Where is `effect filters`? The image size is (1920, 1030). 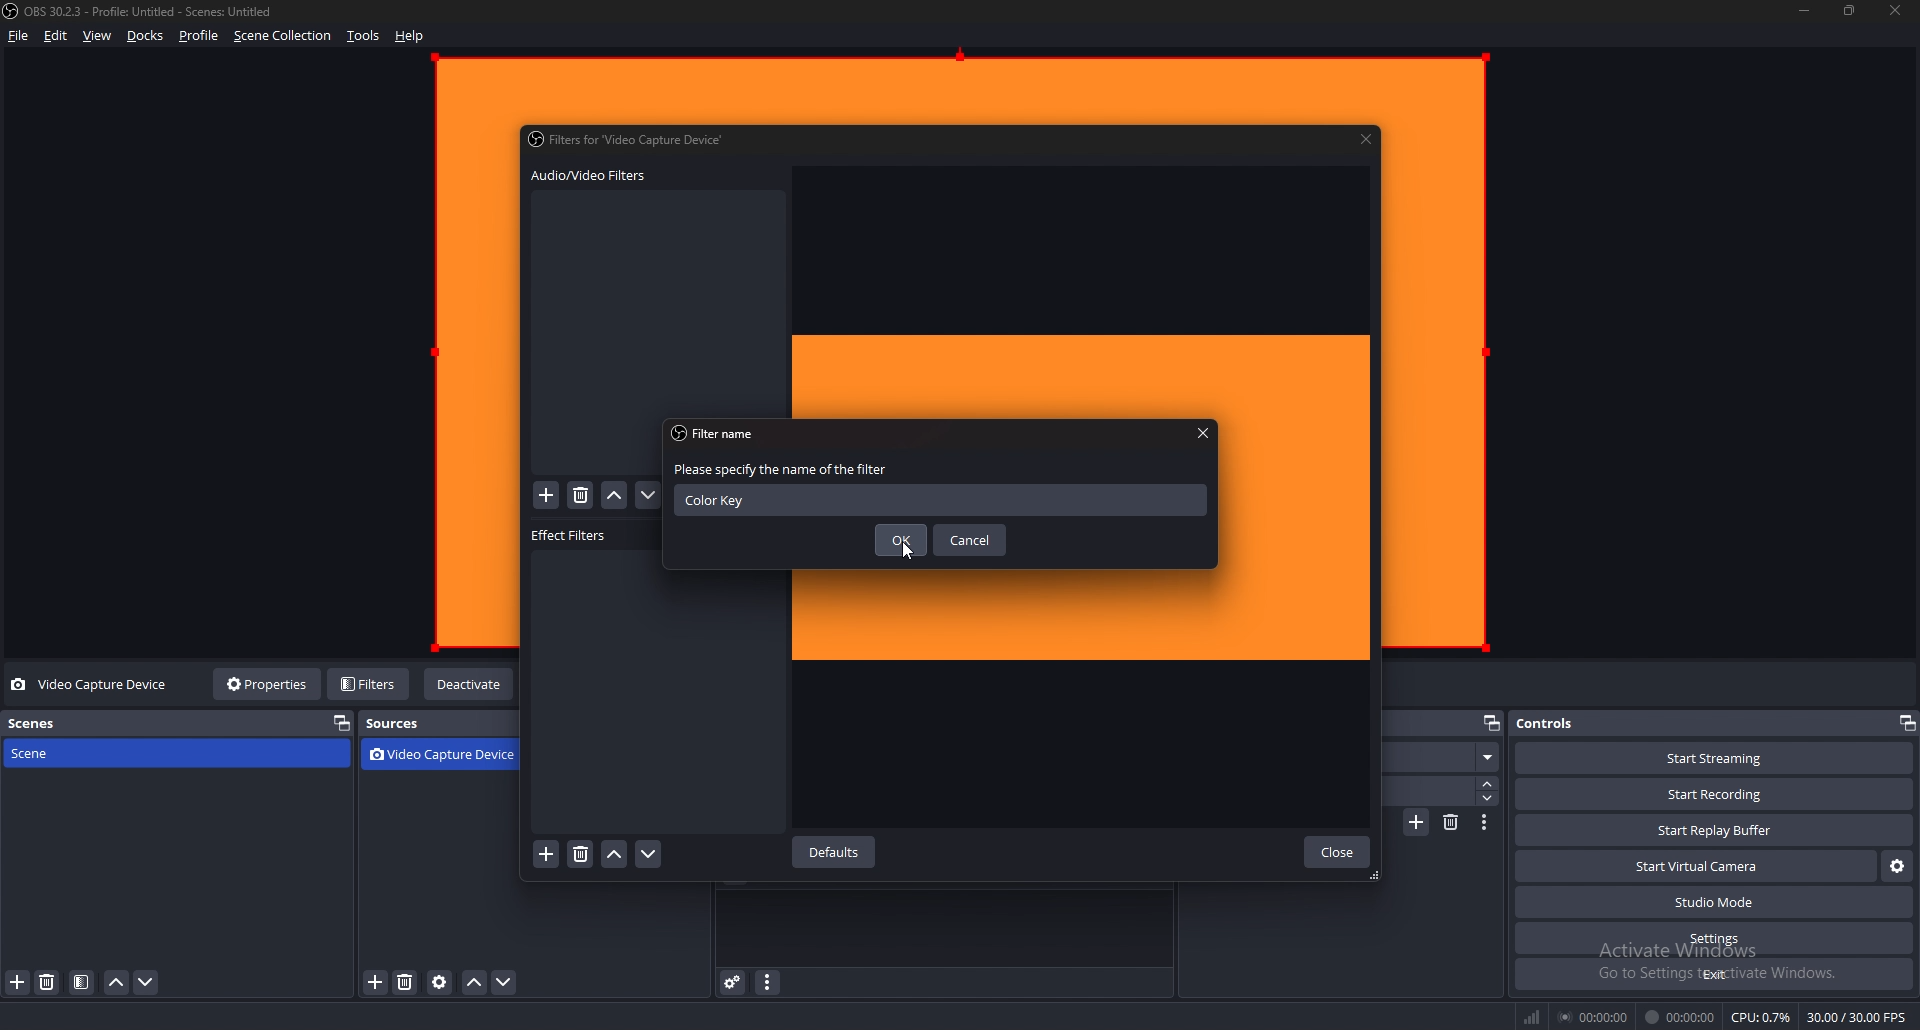
effect filters is located at coordinates (571, 536).